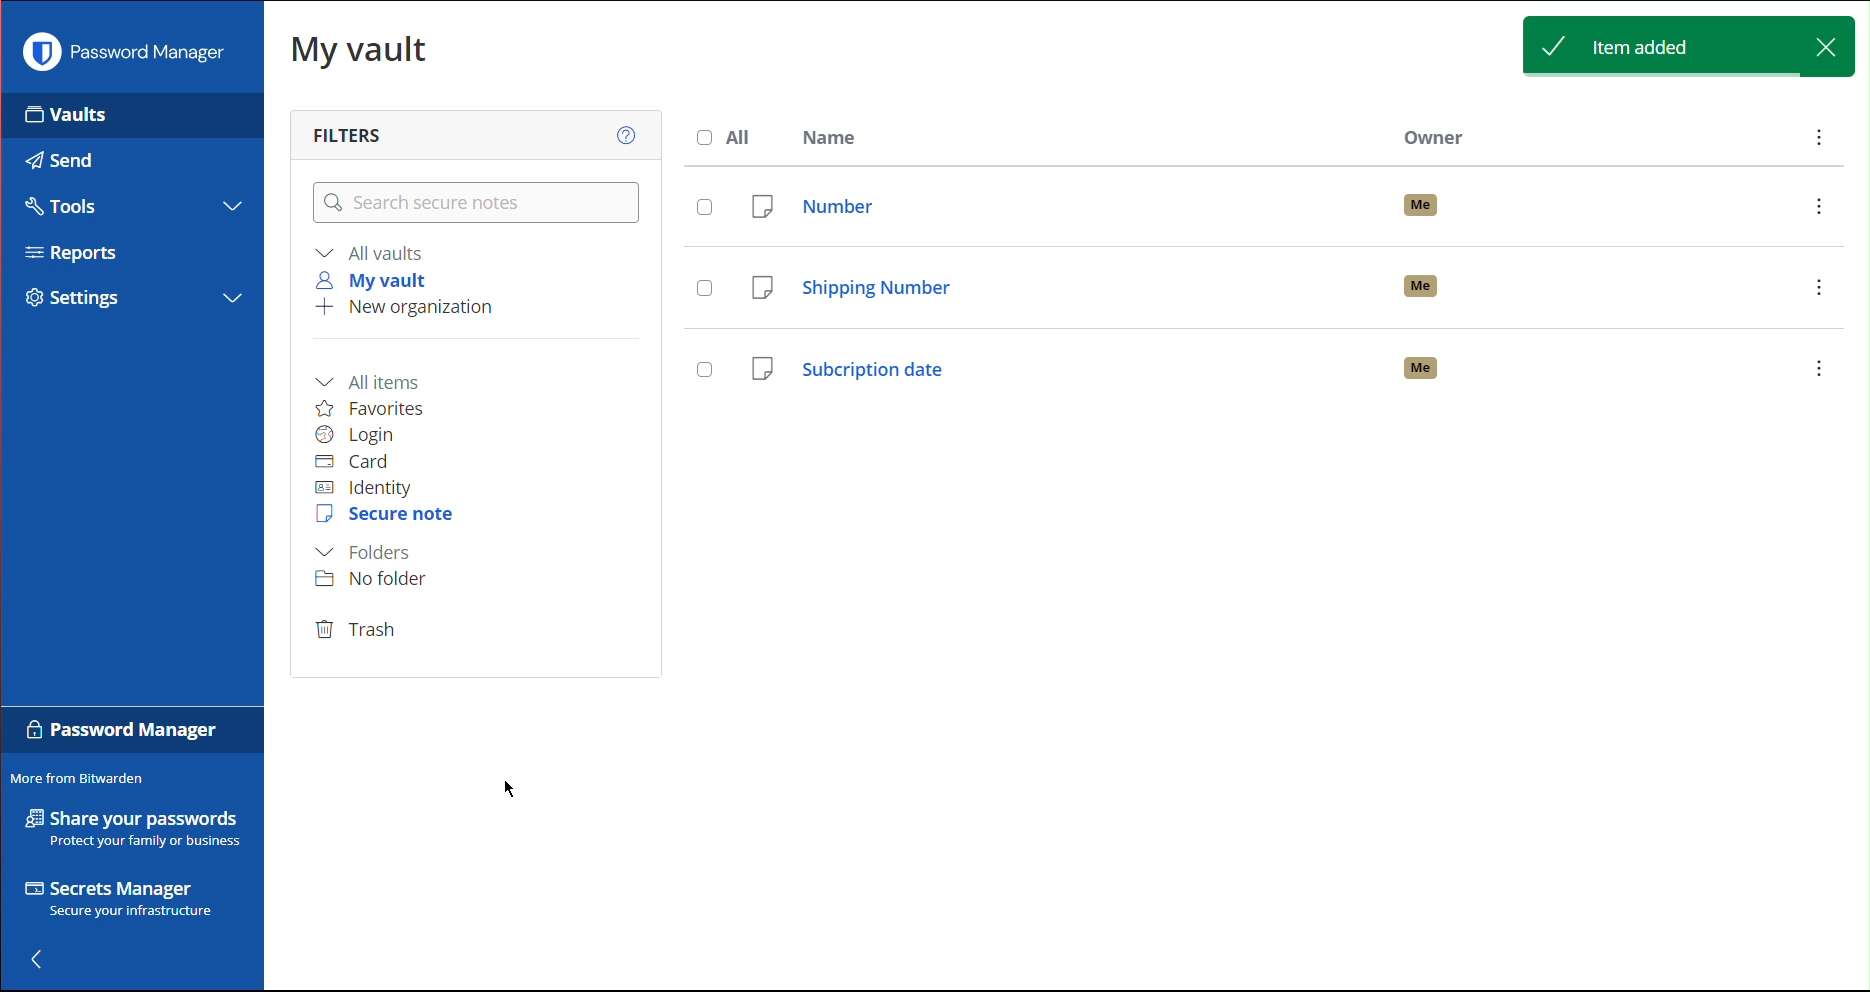 Image resolution: width=1870 pixels, height=992 pixels. I want to click on Vaults, so click(66, 121).